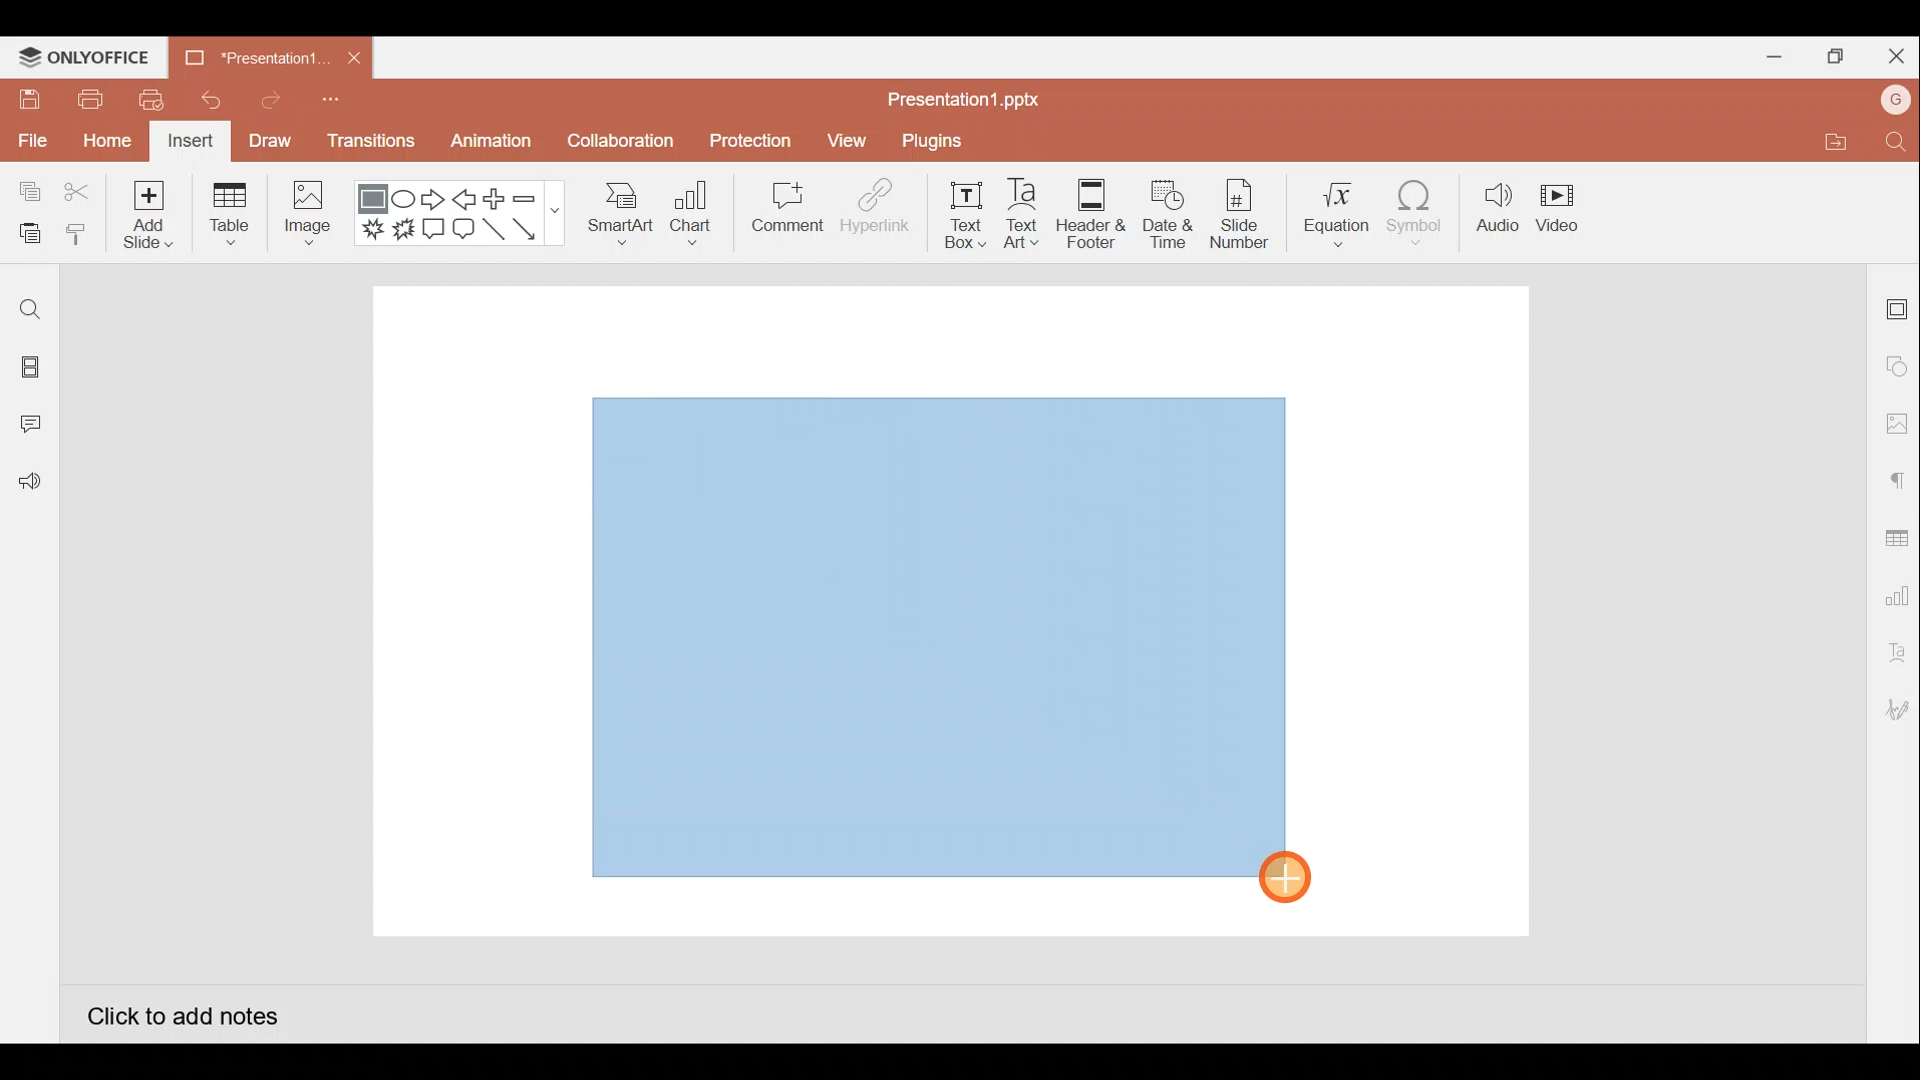 The width and height of the screenshot is (1920, 1080). What do you see at coordinates (374, 200) in the screenshot?
I see `Rectangle` at bounding box center [374, 200].